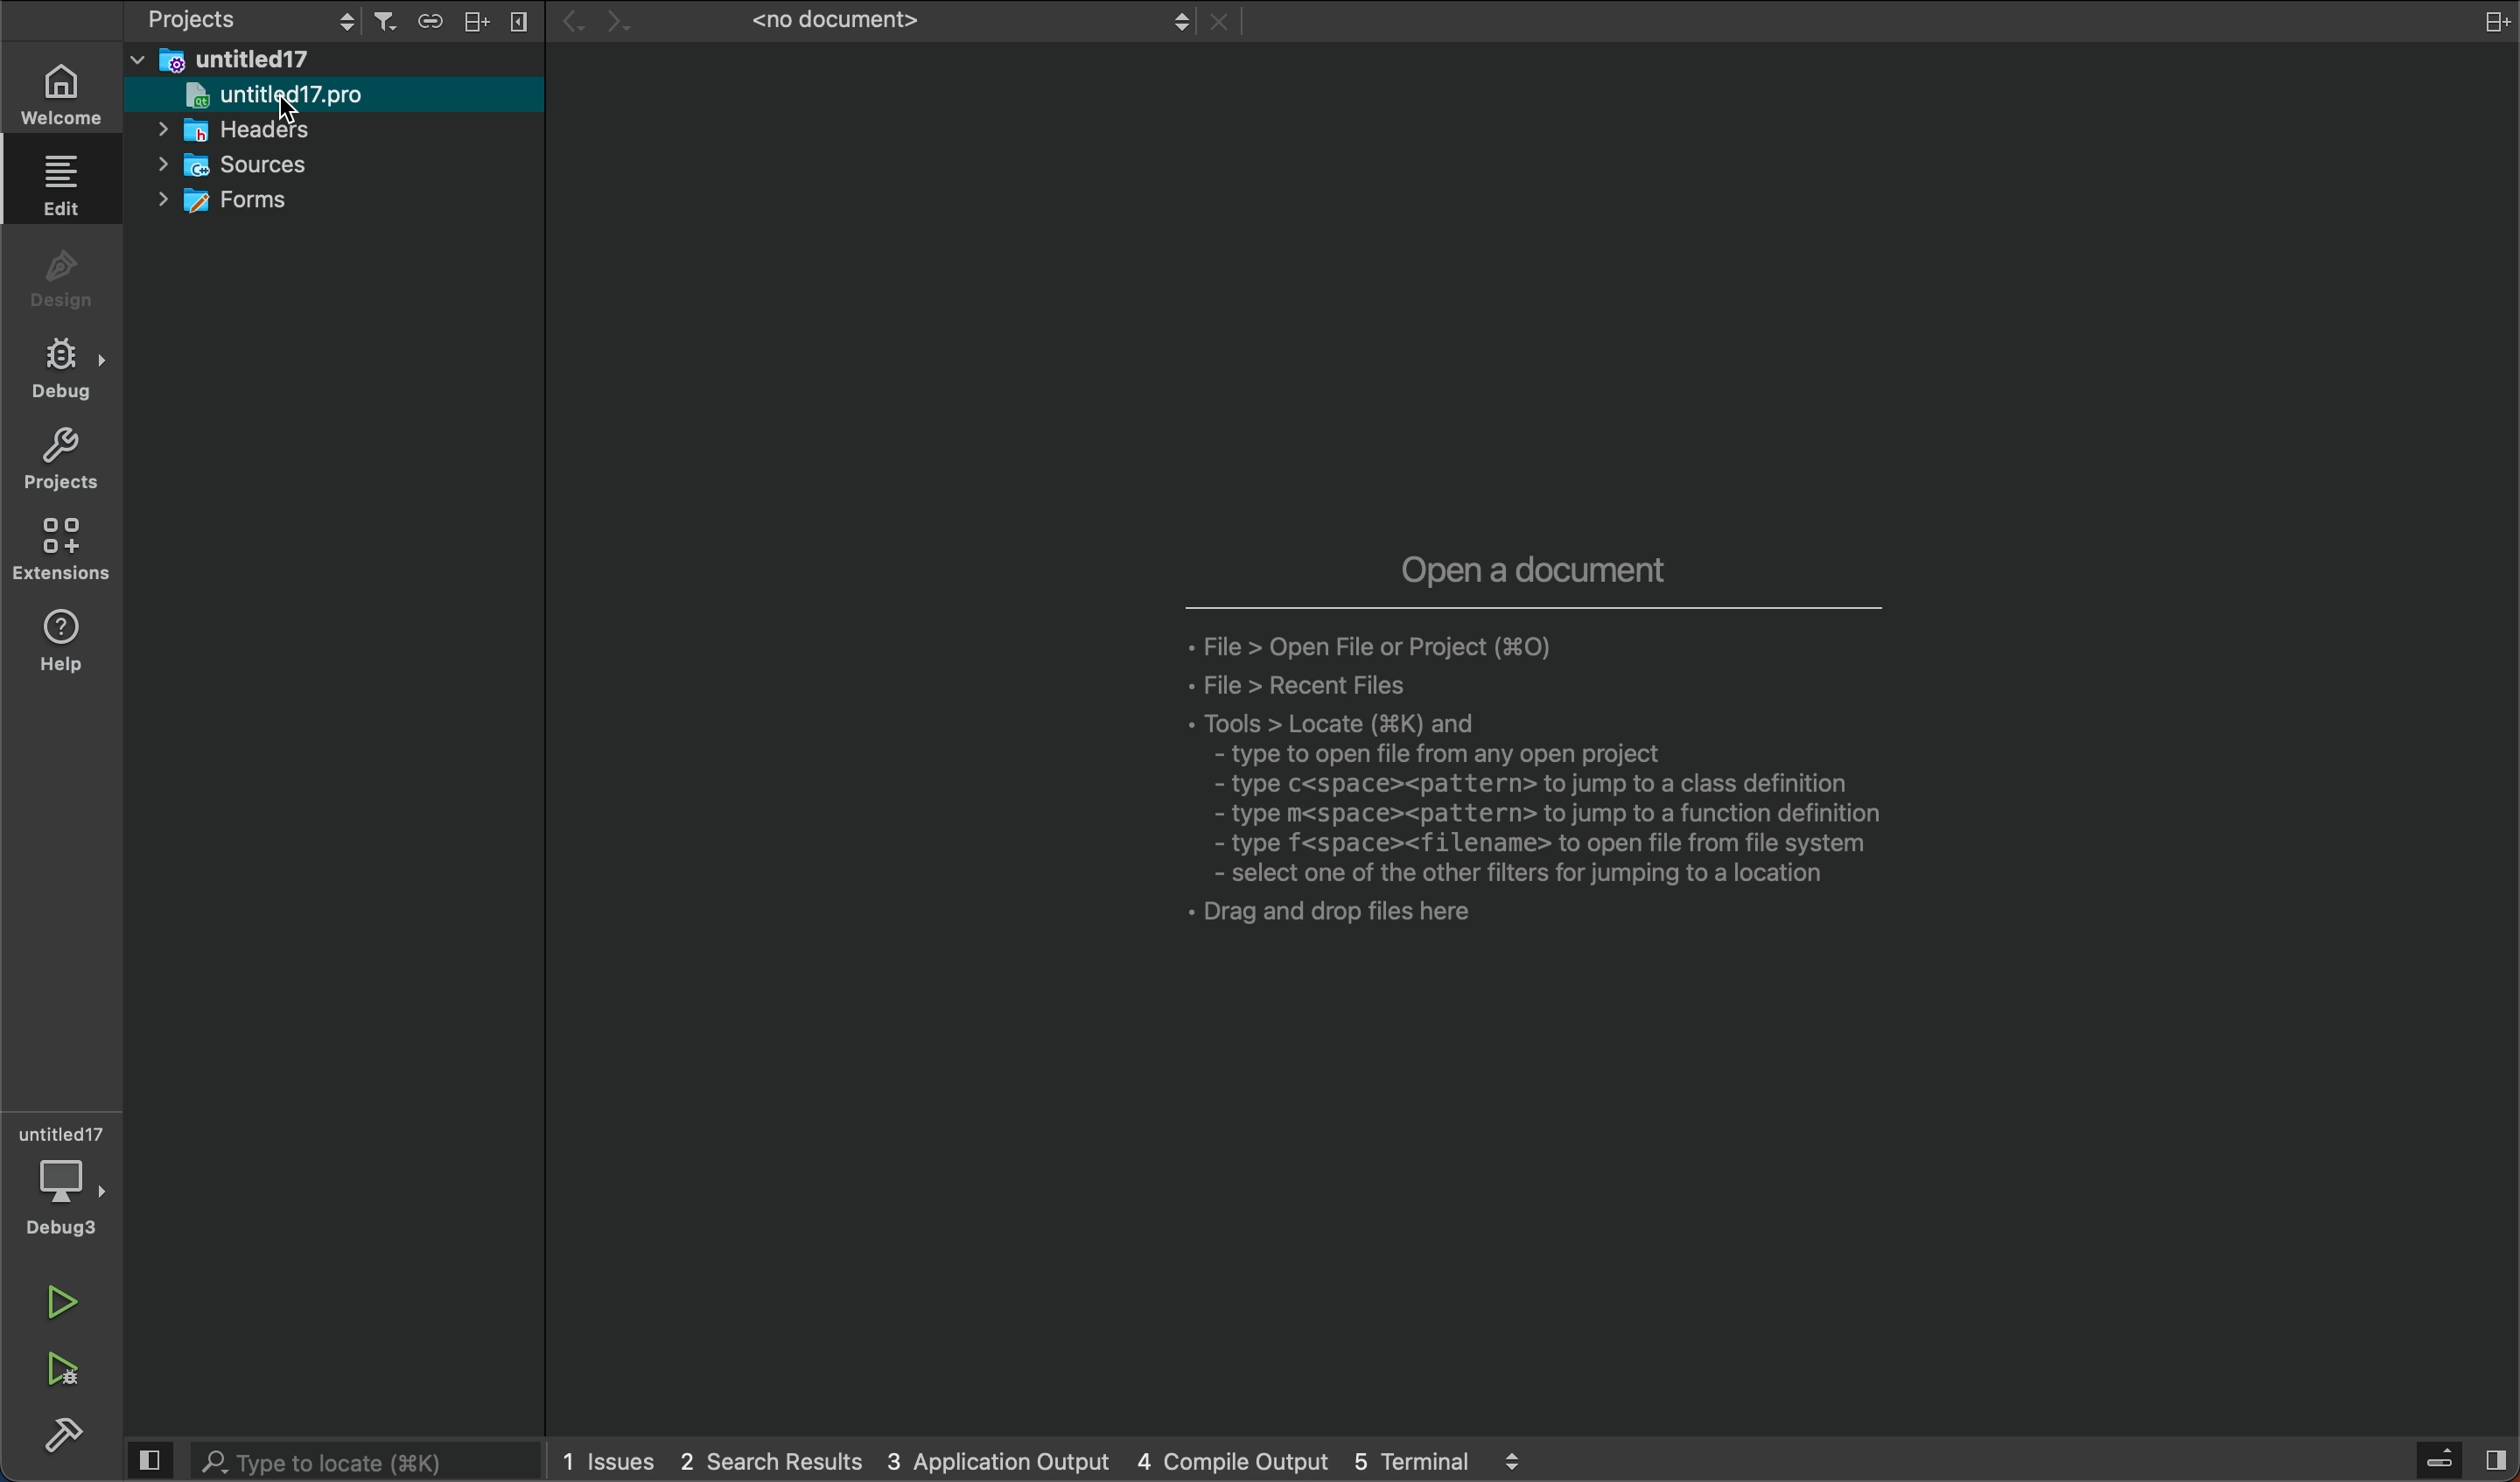 The image size is (2520, 1482). What do you see at coordinates (68, 368) in the screenshot?
I see `debug` at bounding box center [68, 368].